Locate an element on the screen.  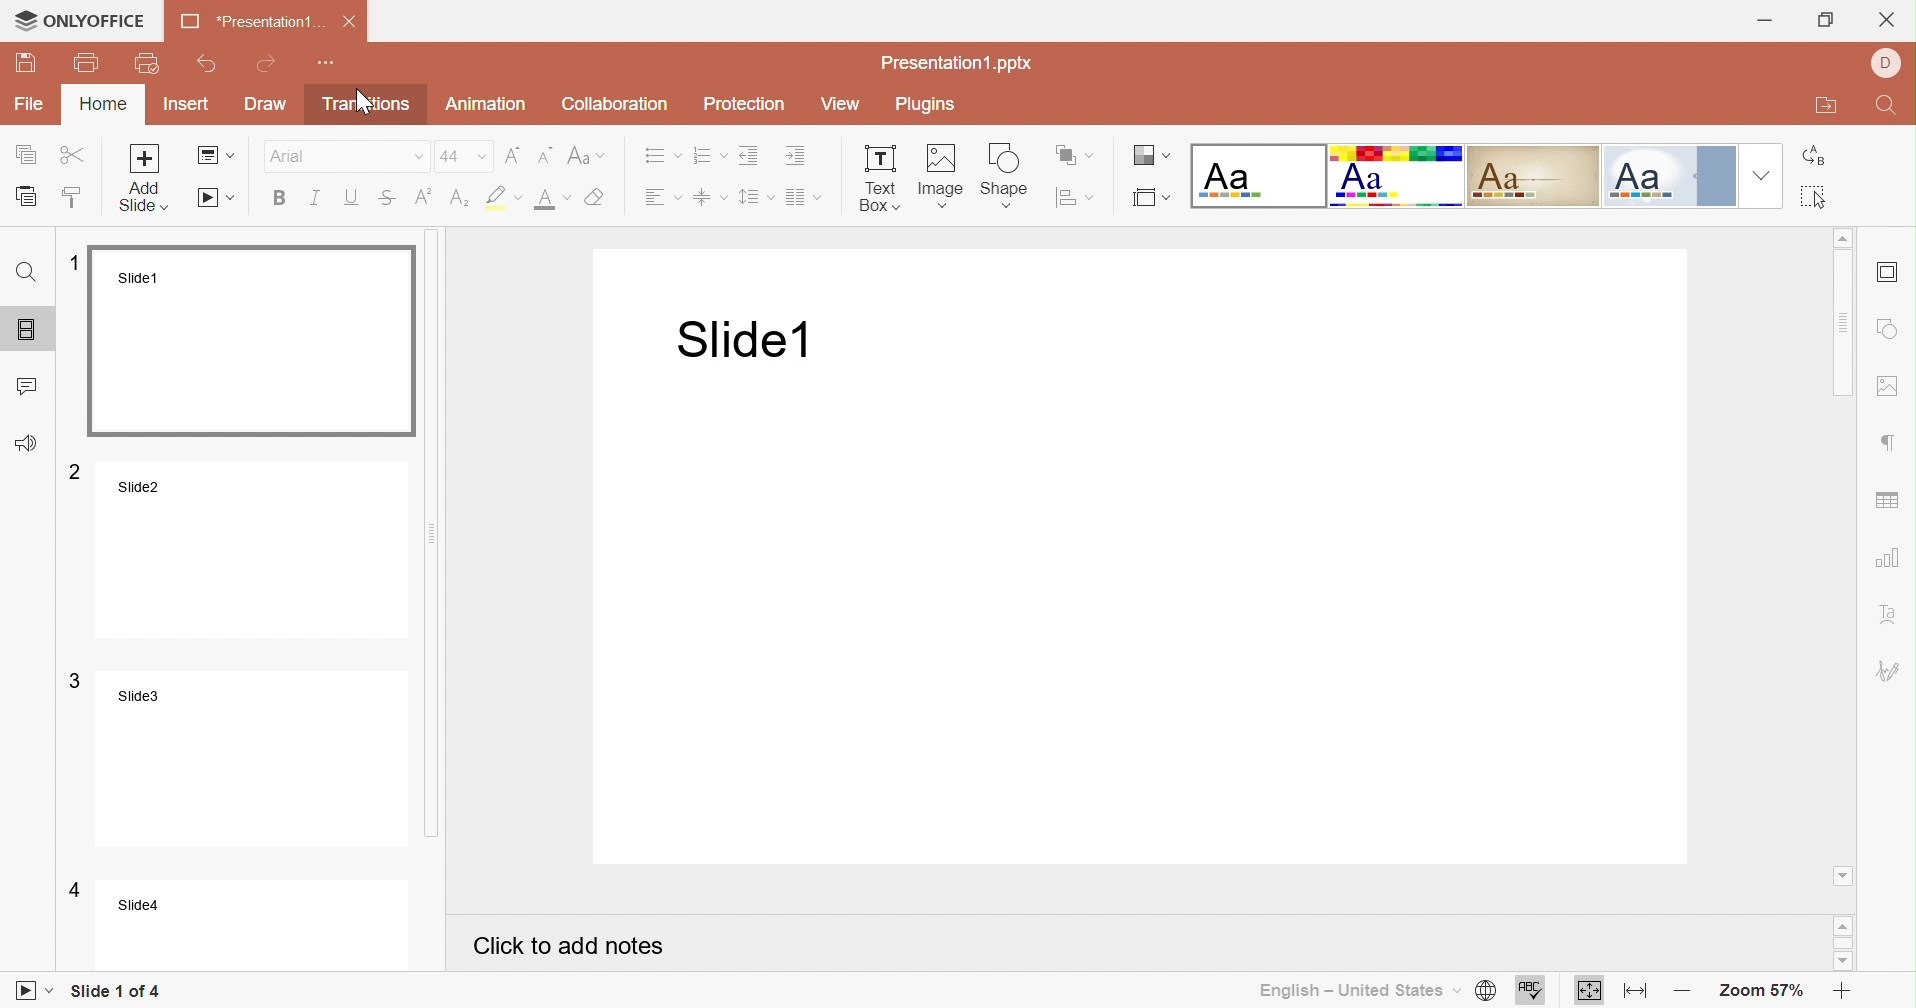
Vertical align is located at coordinates (708, 200).